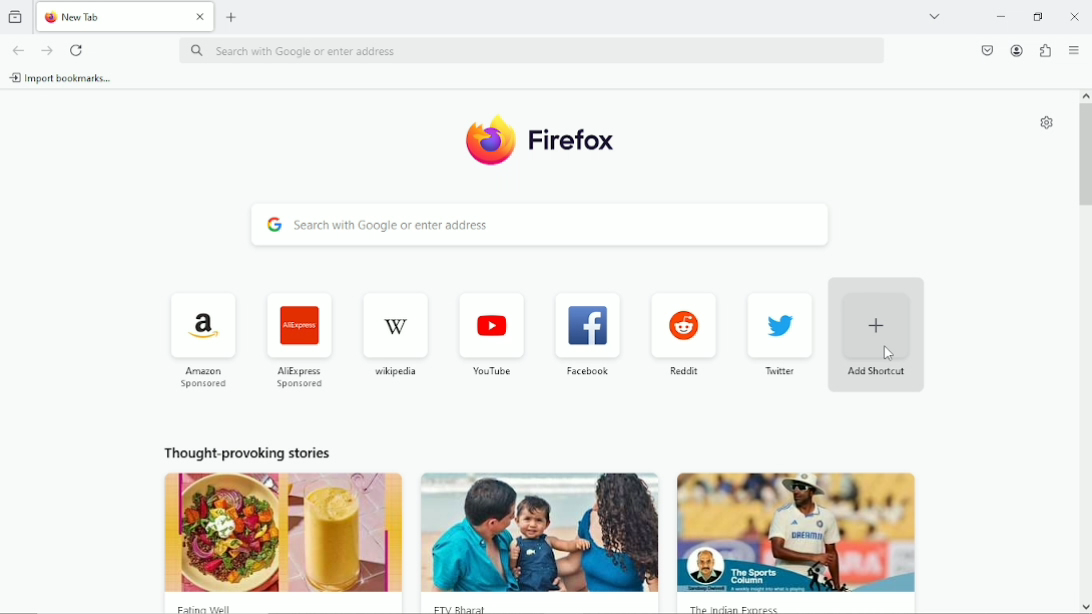 Image resolution: width=1092 pixels, height=614 pixels. I want to click on go forward, so click(48, 51).